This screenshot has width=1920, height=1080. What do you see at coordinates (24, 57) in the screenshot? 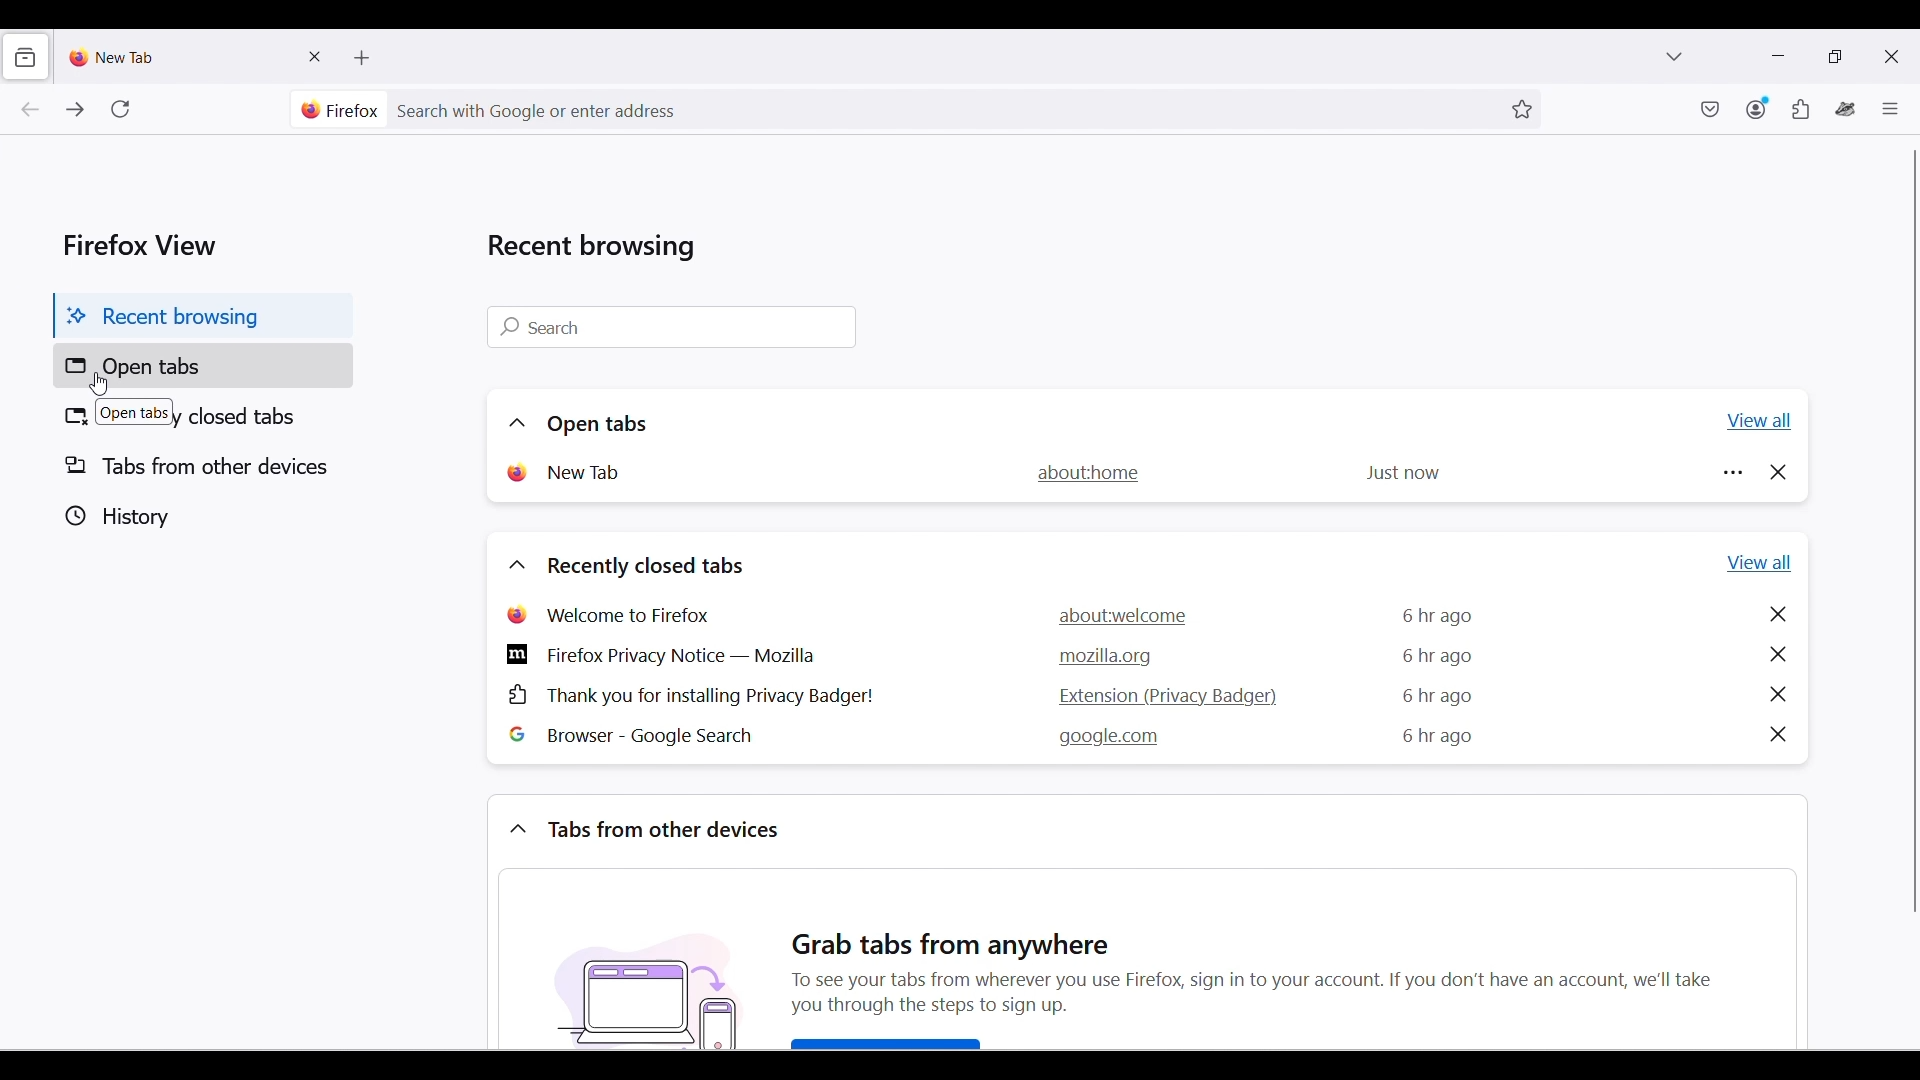
I see `View recent browsing across windows and devices` at bounding box center [24, 57].